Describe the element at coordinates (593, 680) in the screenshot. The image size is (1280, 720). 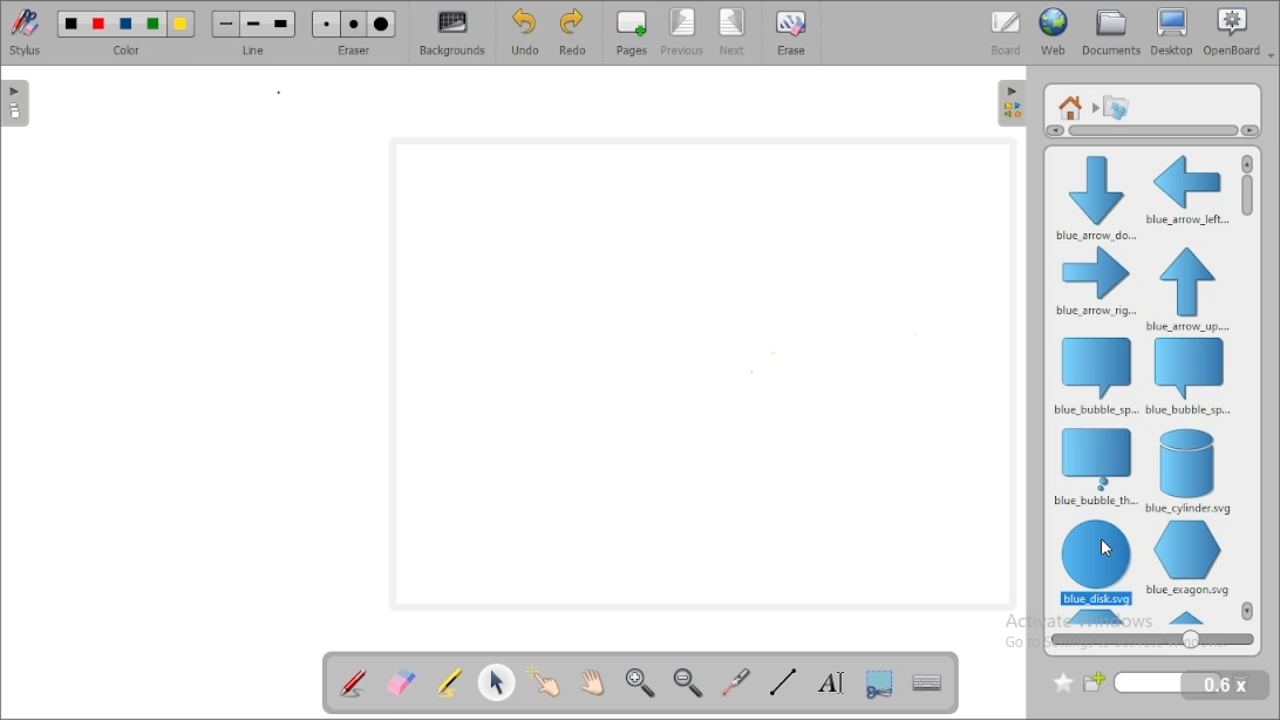
I see `scroll page` at that location.